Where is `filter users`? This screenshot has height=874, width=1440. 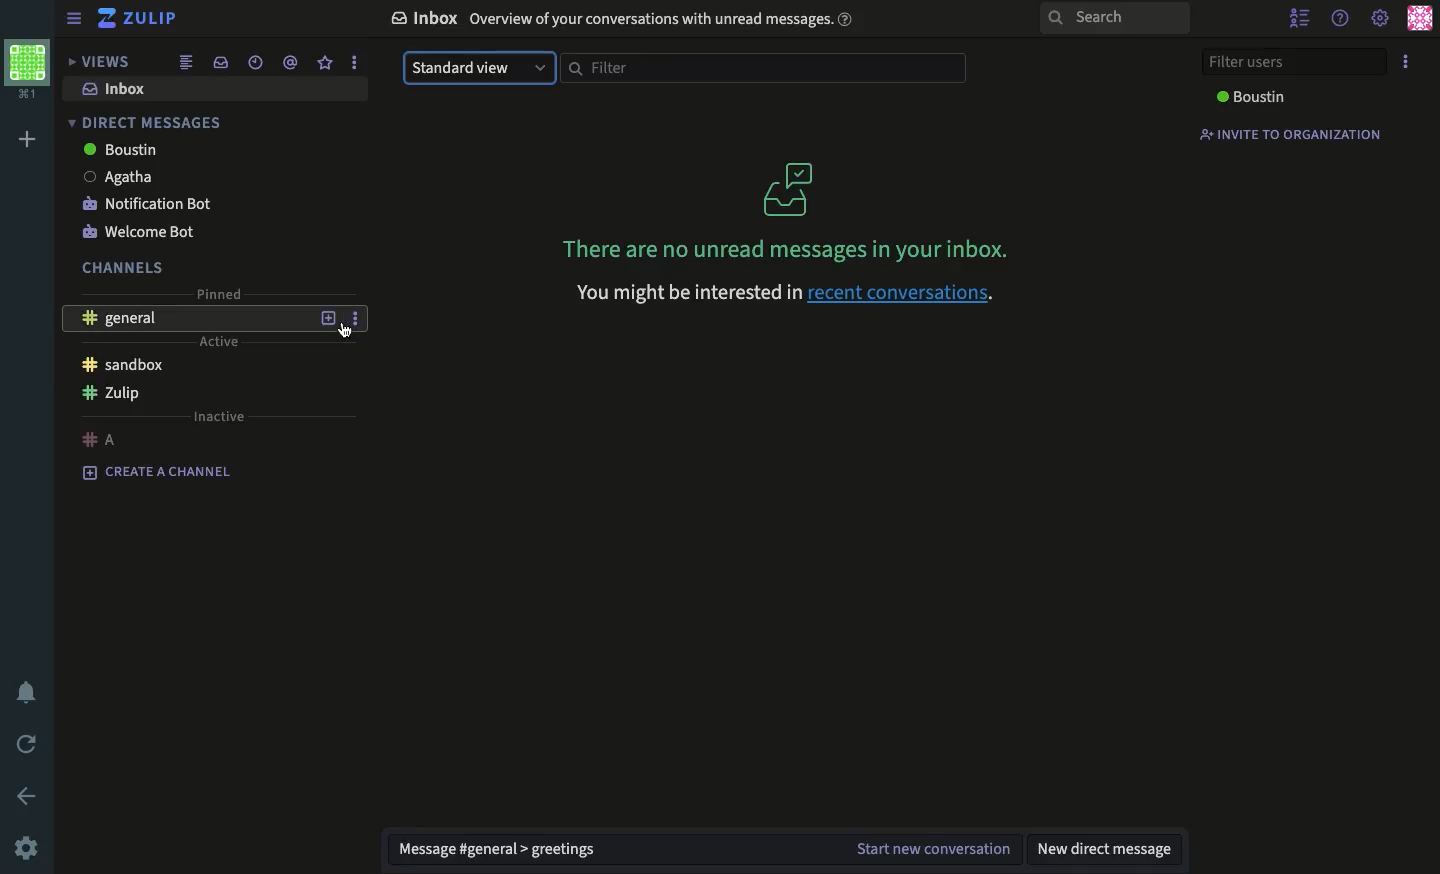 filter users is located at coordinates (1291, 59).